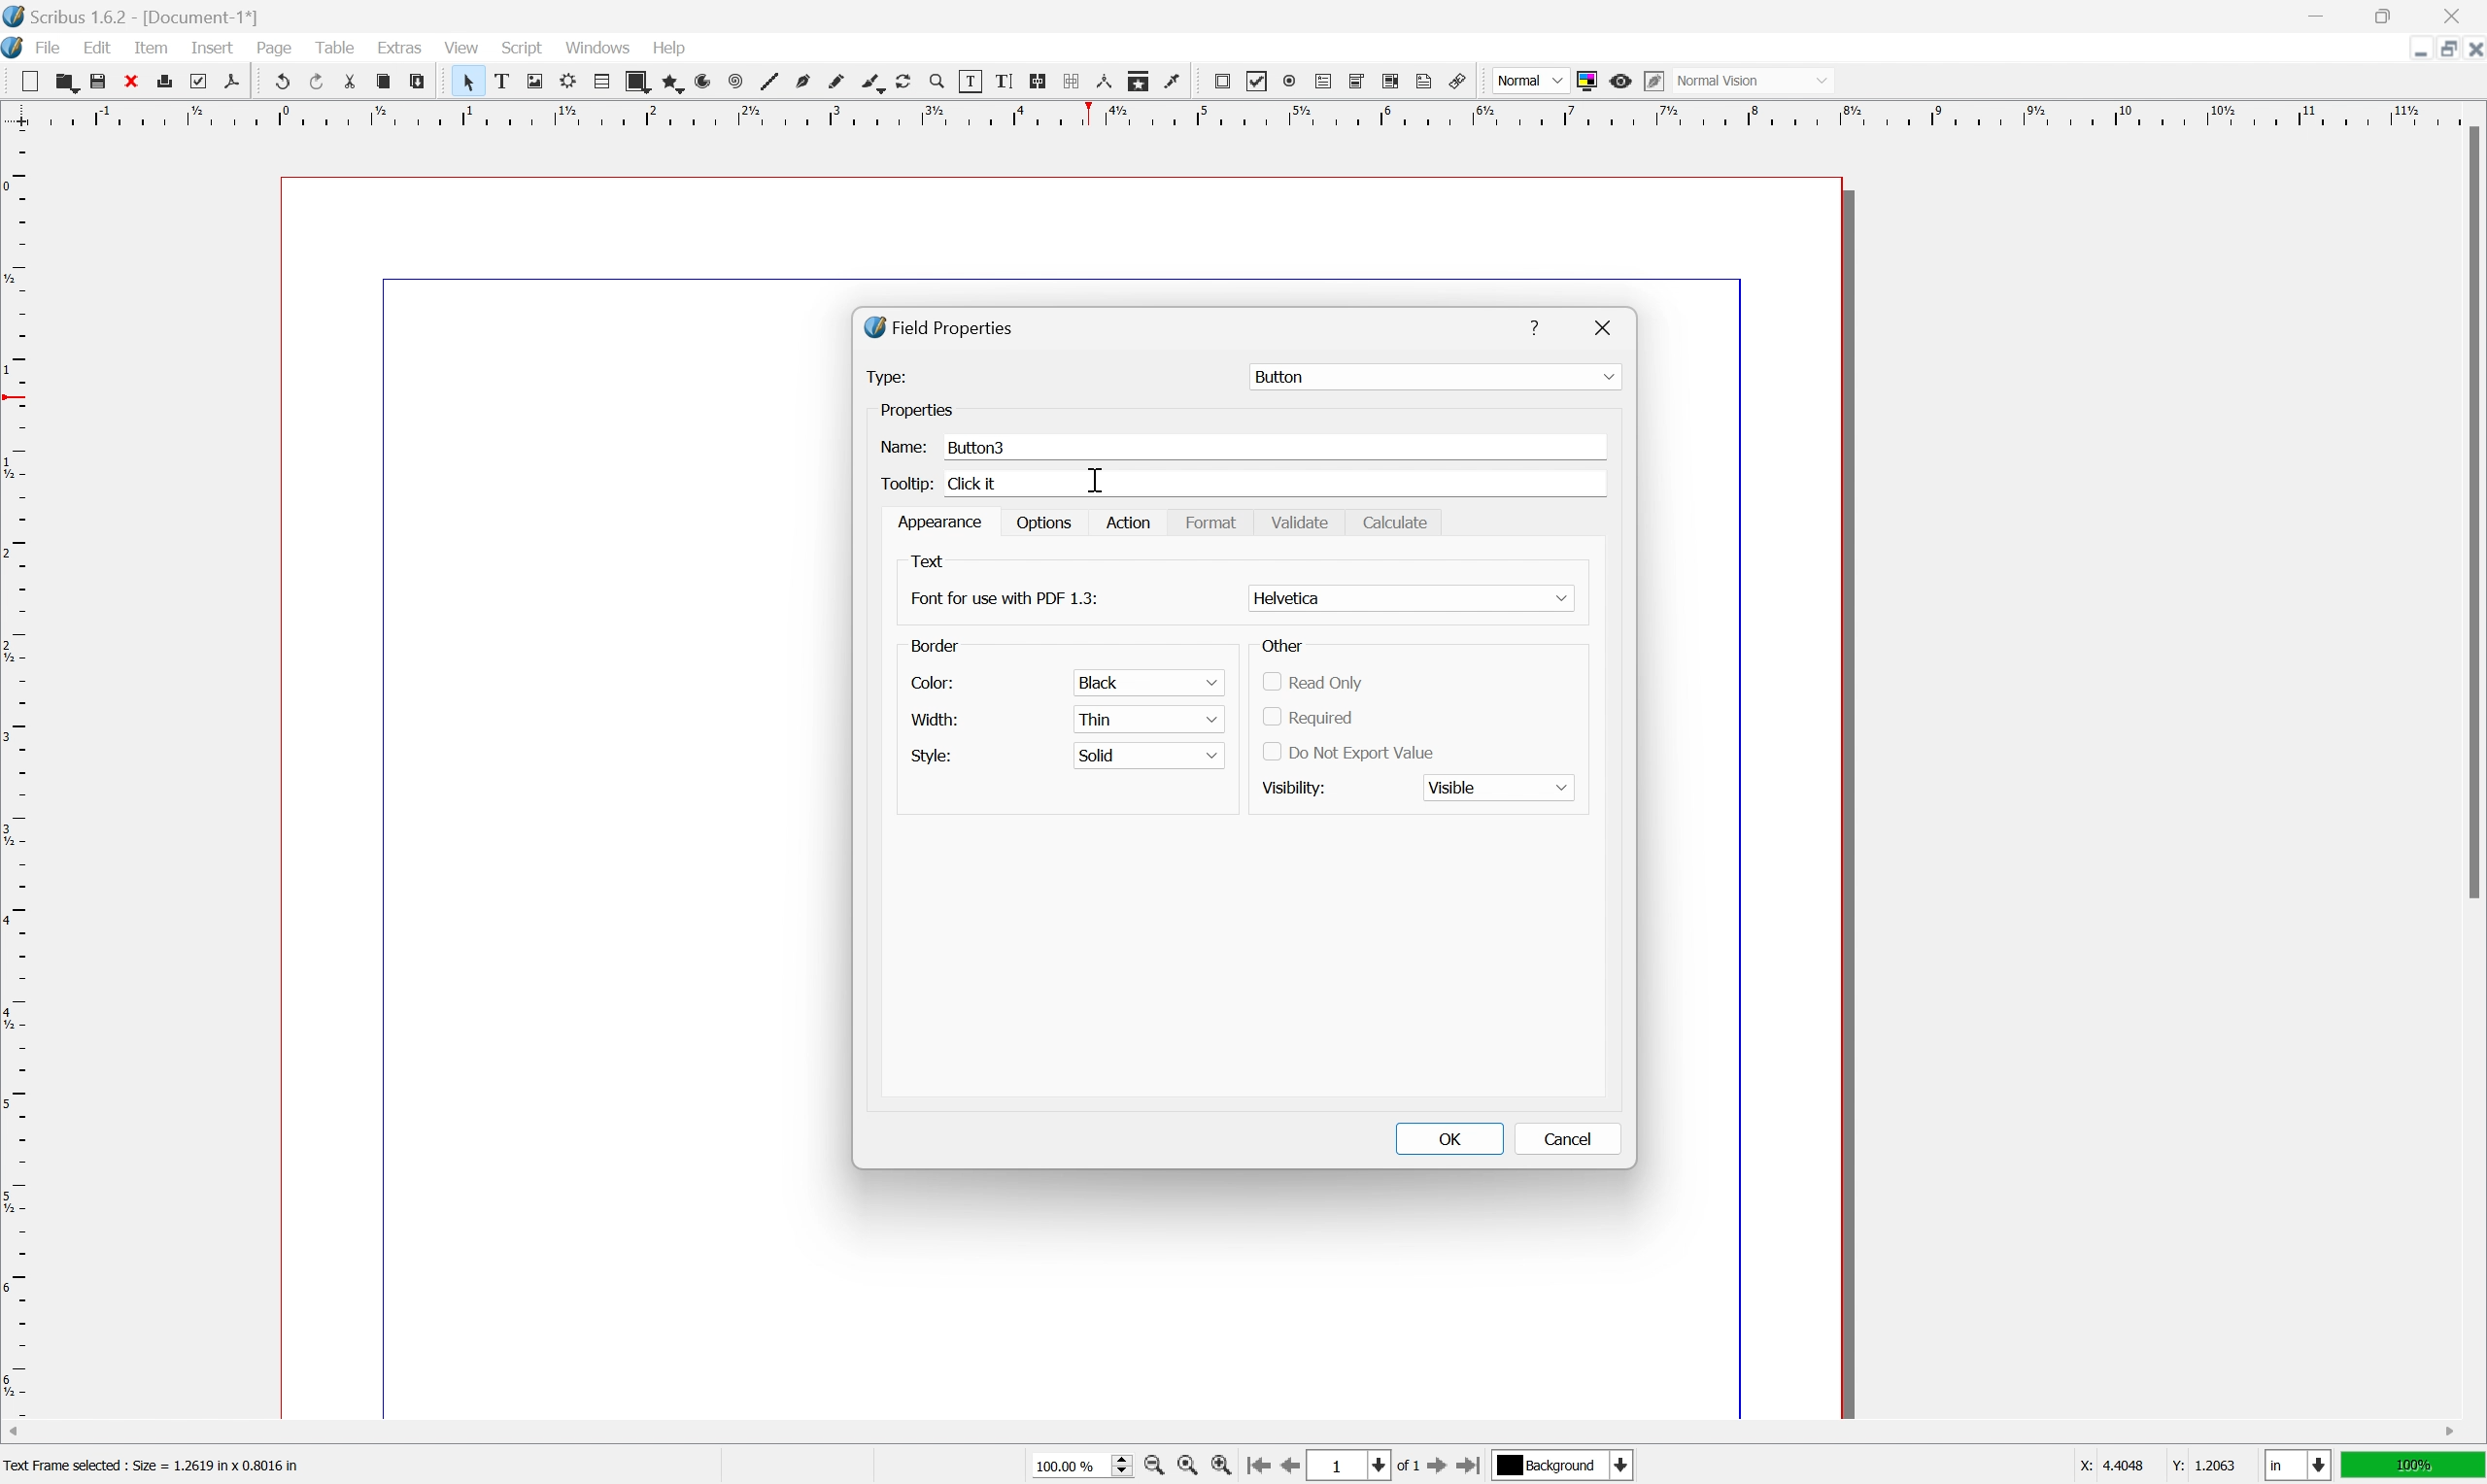  I want to click on text annotation, so click(1426, 82).